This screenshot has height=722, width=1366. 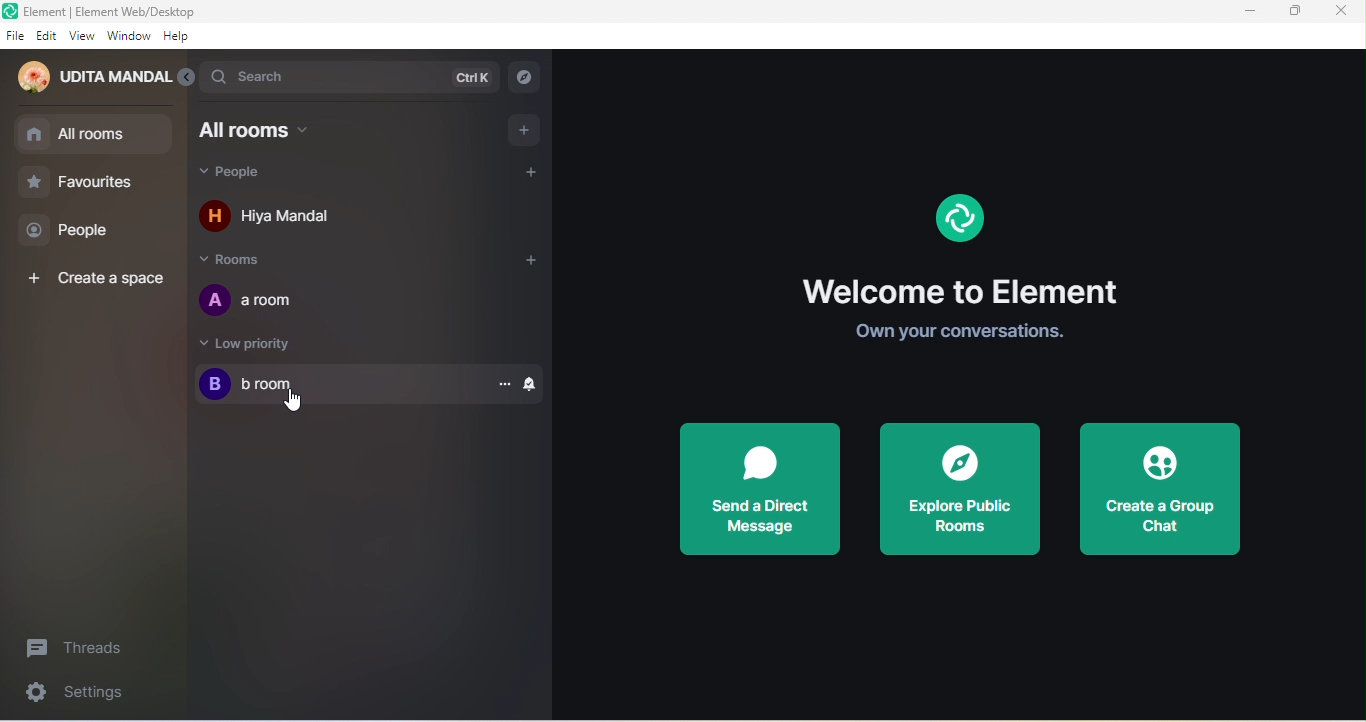 I want to click on close, so click(x=1345, y=13).